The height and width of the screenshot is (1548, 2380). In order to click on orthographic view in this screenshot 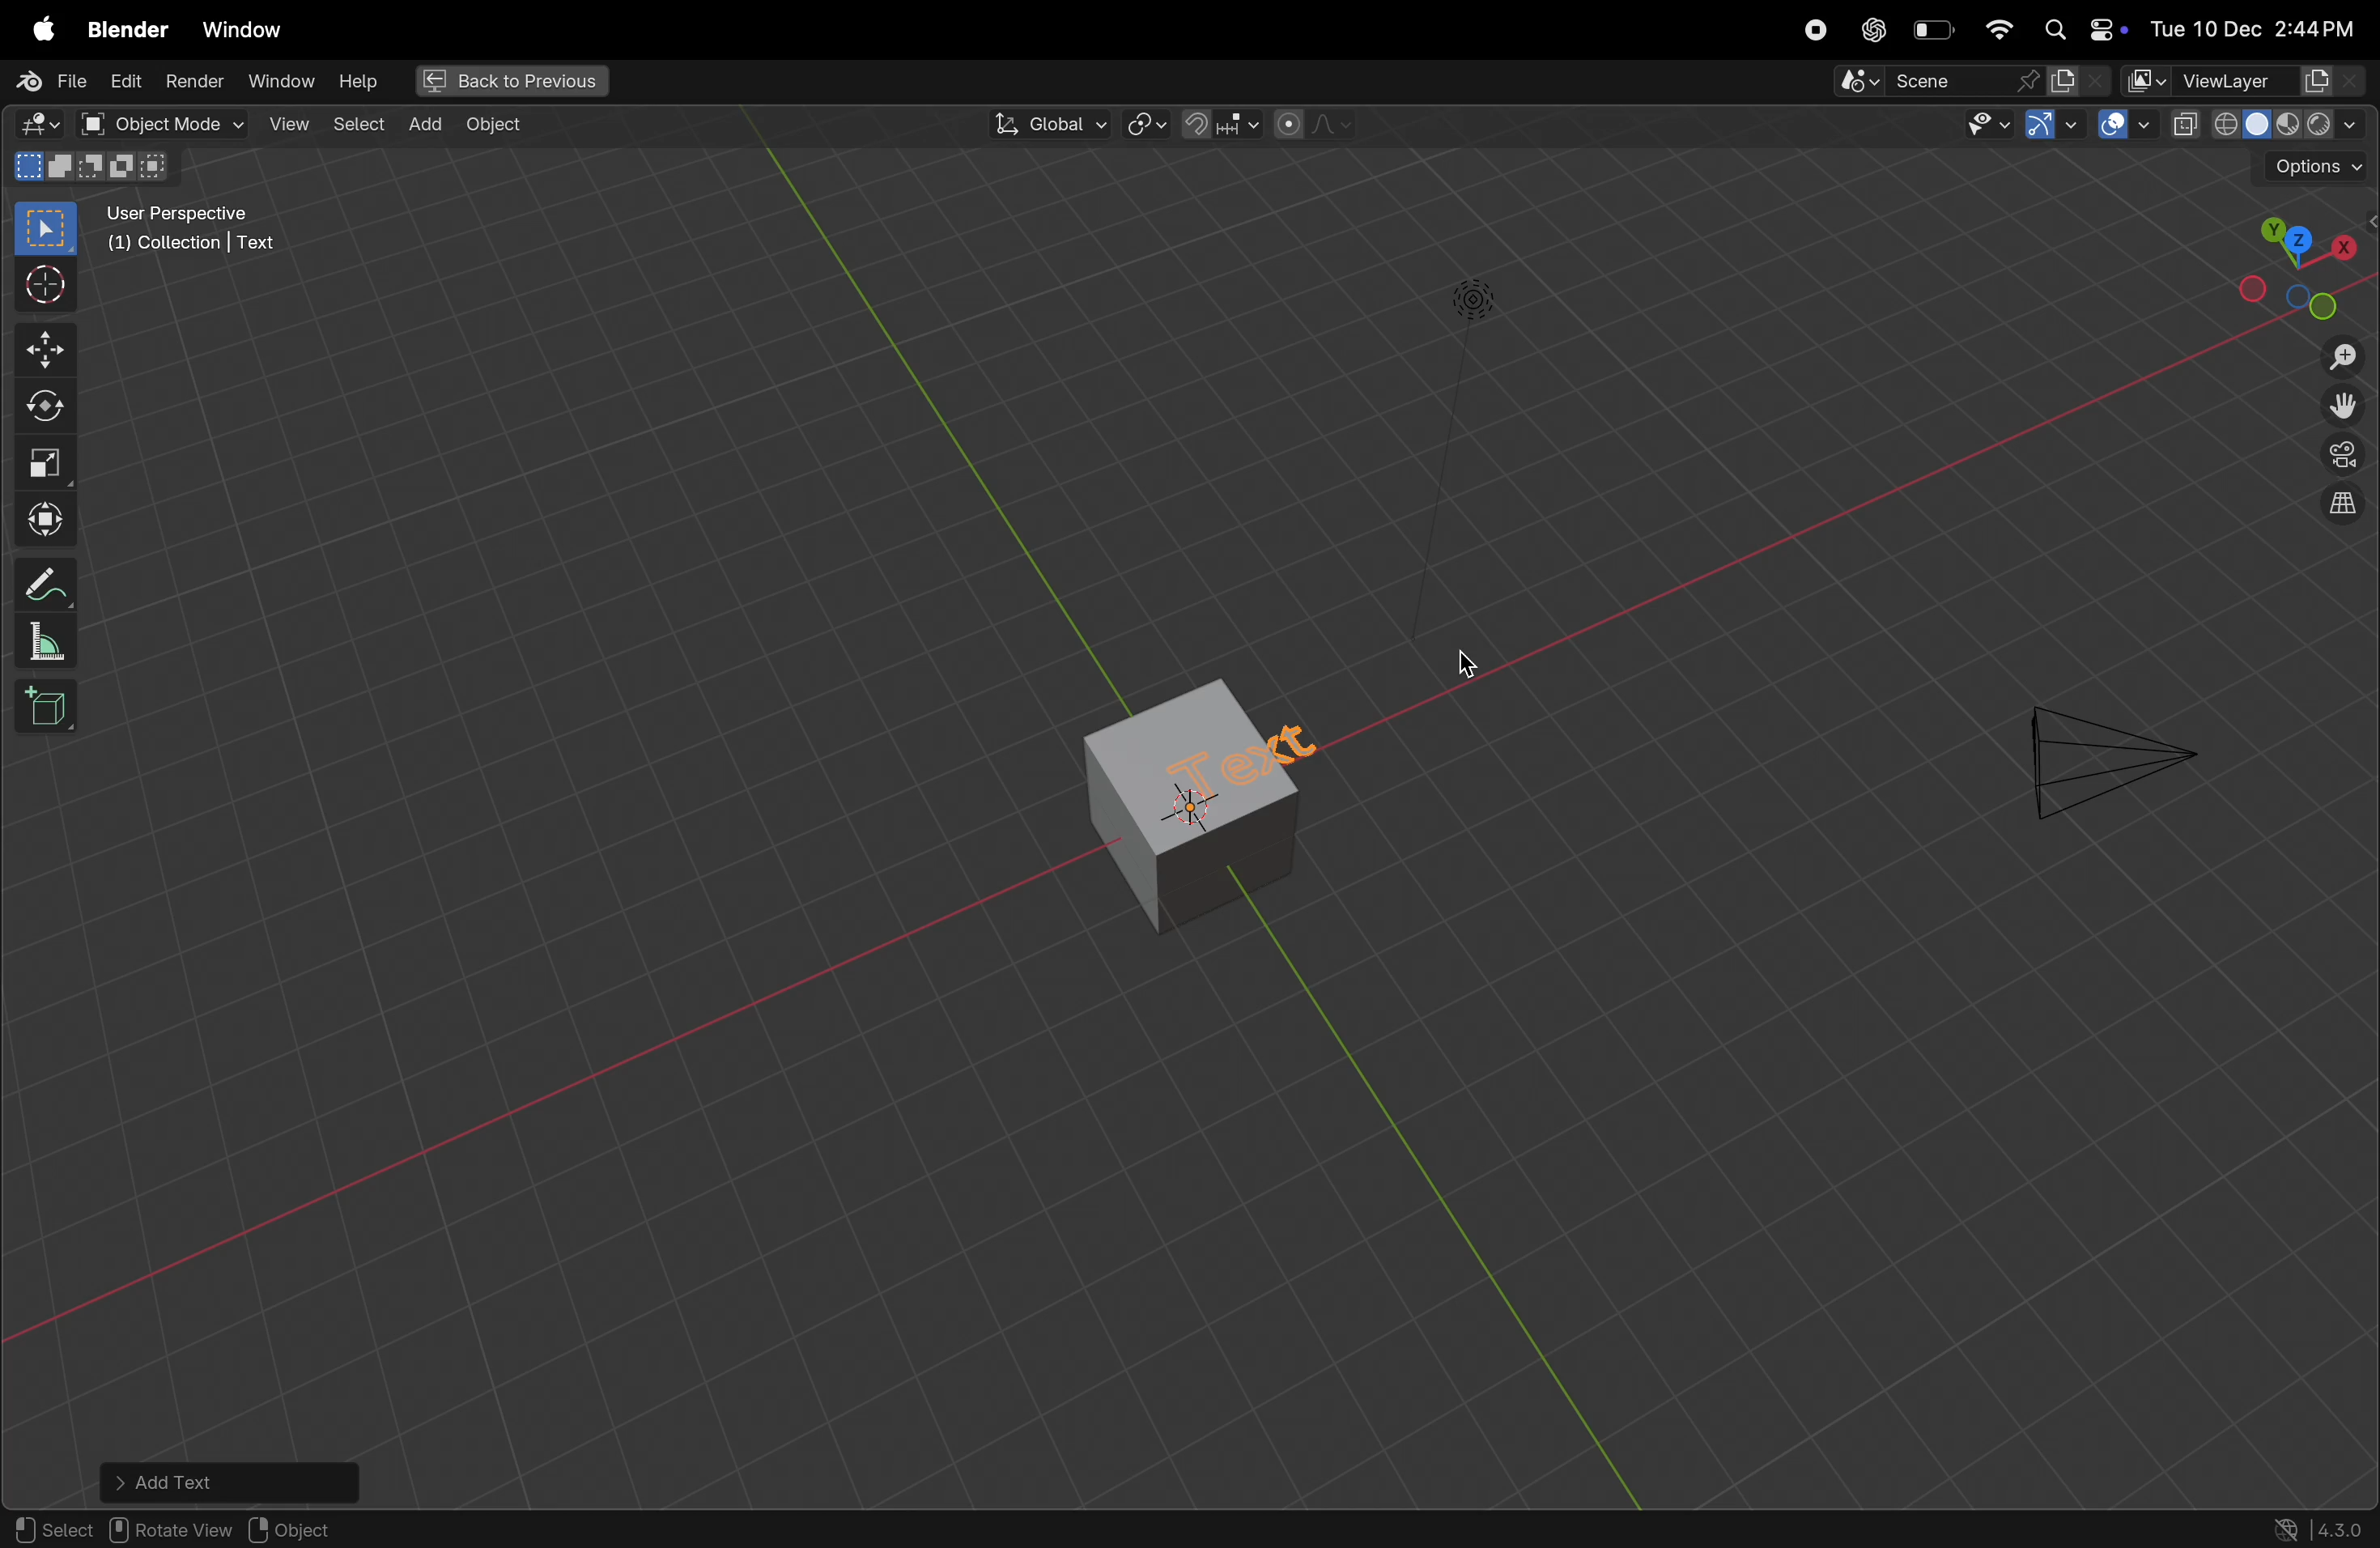, I will do `click(2343, 506)`.